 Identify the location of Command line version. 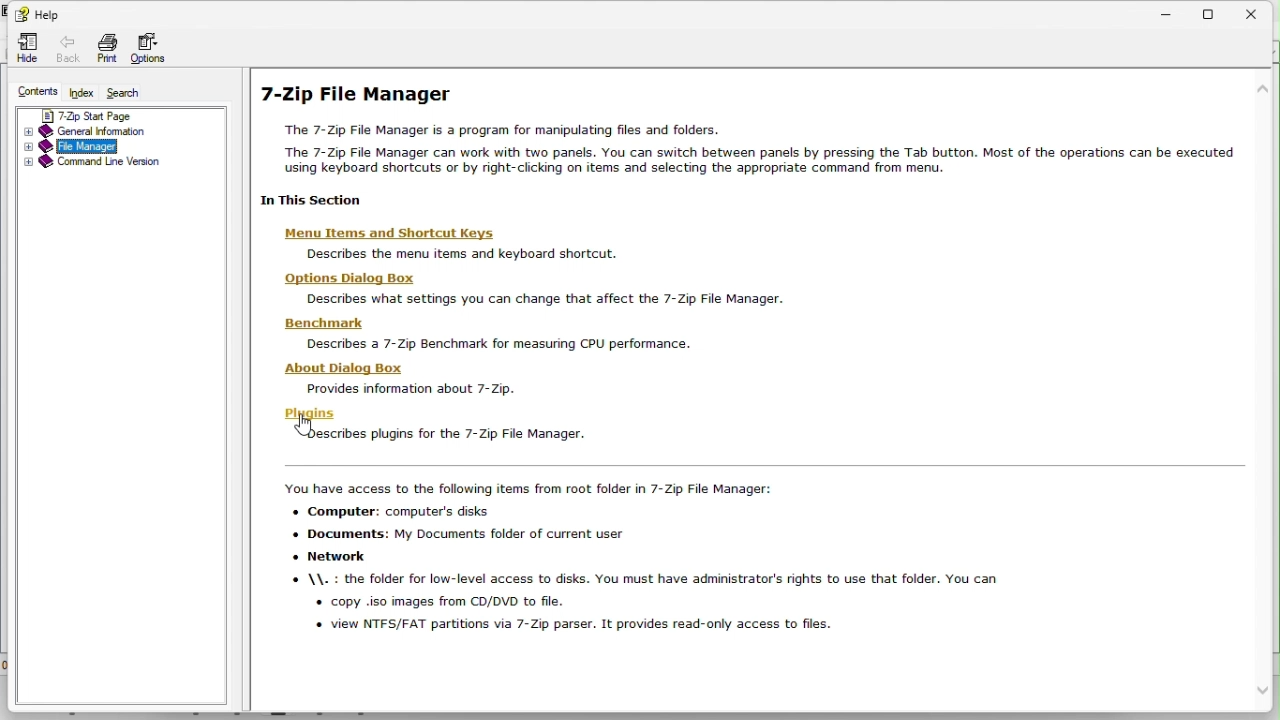
(97, 164).